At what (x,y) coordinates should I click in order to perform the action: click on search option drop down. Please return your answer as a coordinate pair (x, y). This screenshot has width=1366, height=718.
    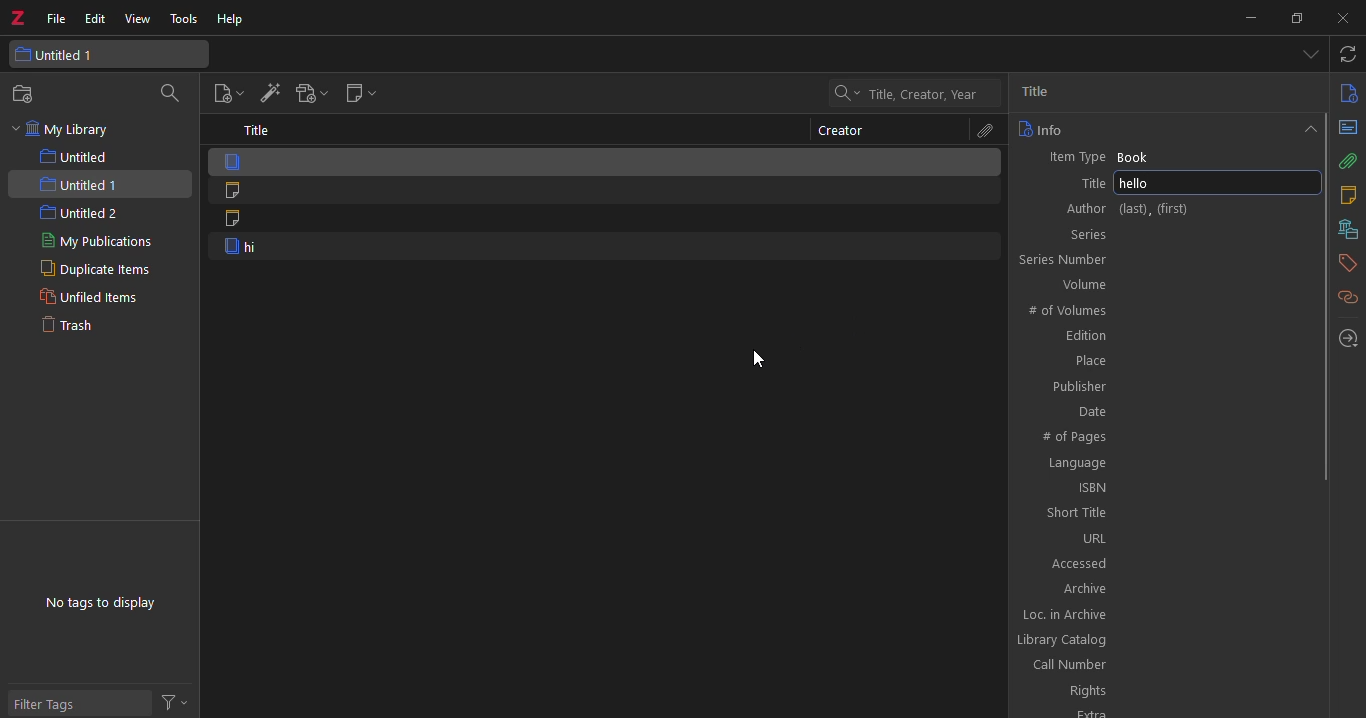
    Looking at the image, I should click on (844, 93).